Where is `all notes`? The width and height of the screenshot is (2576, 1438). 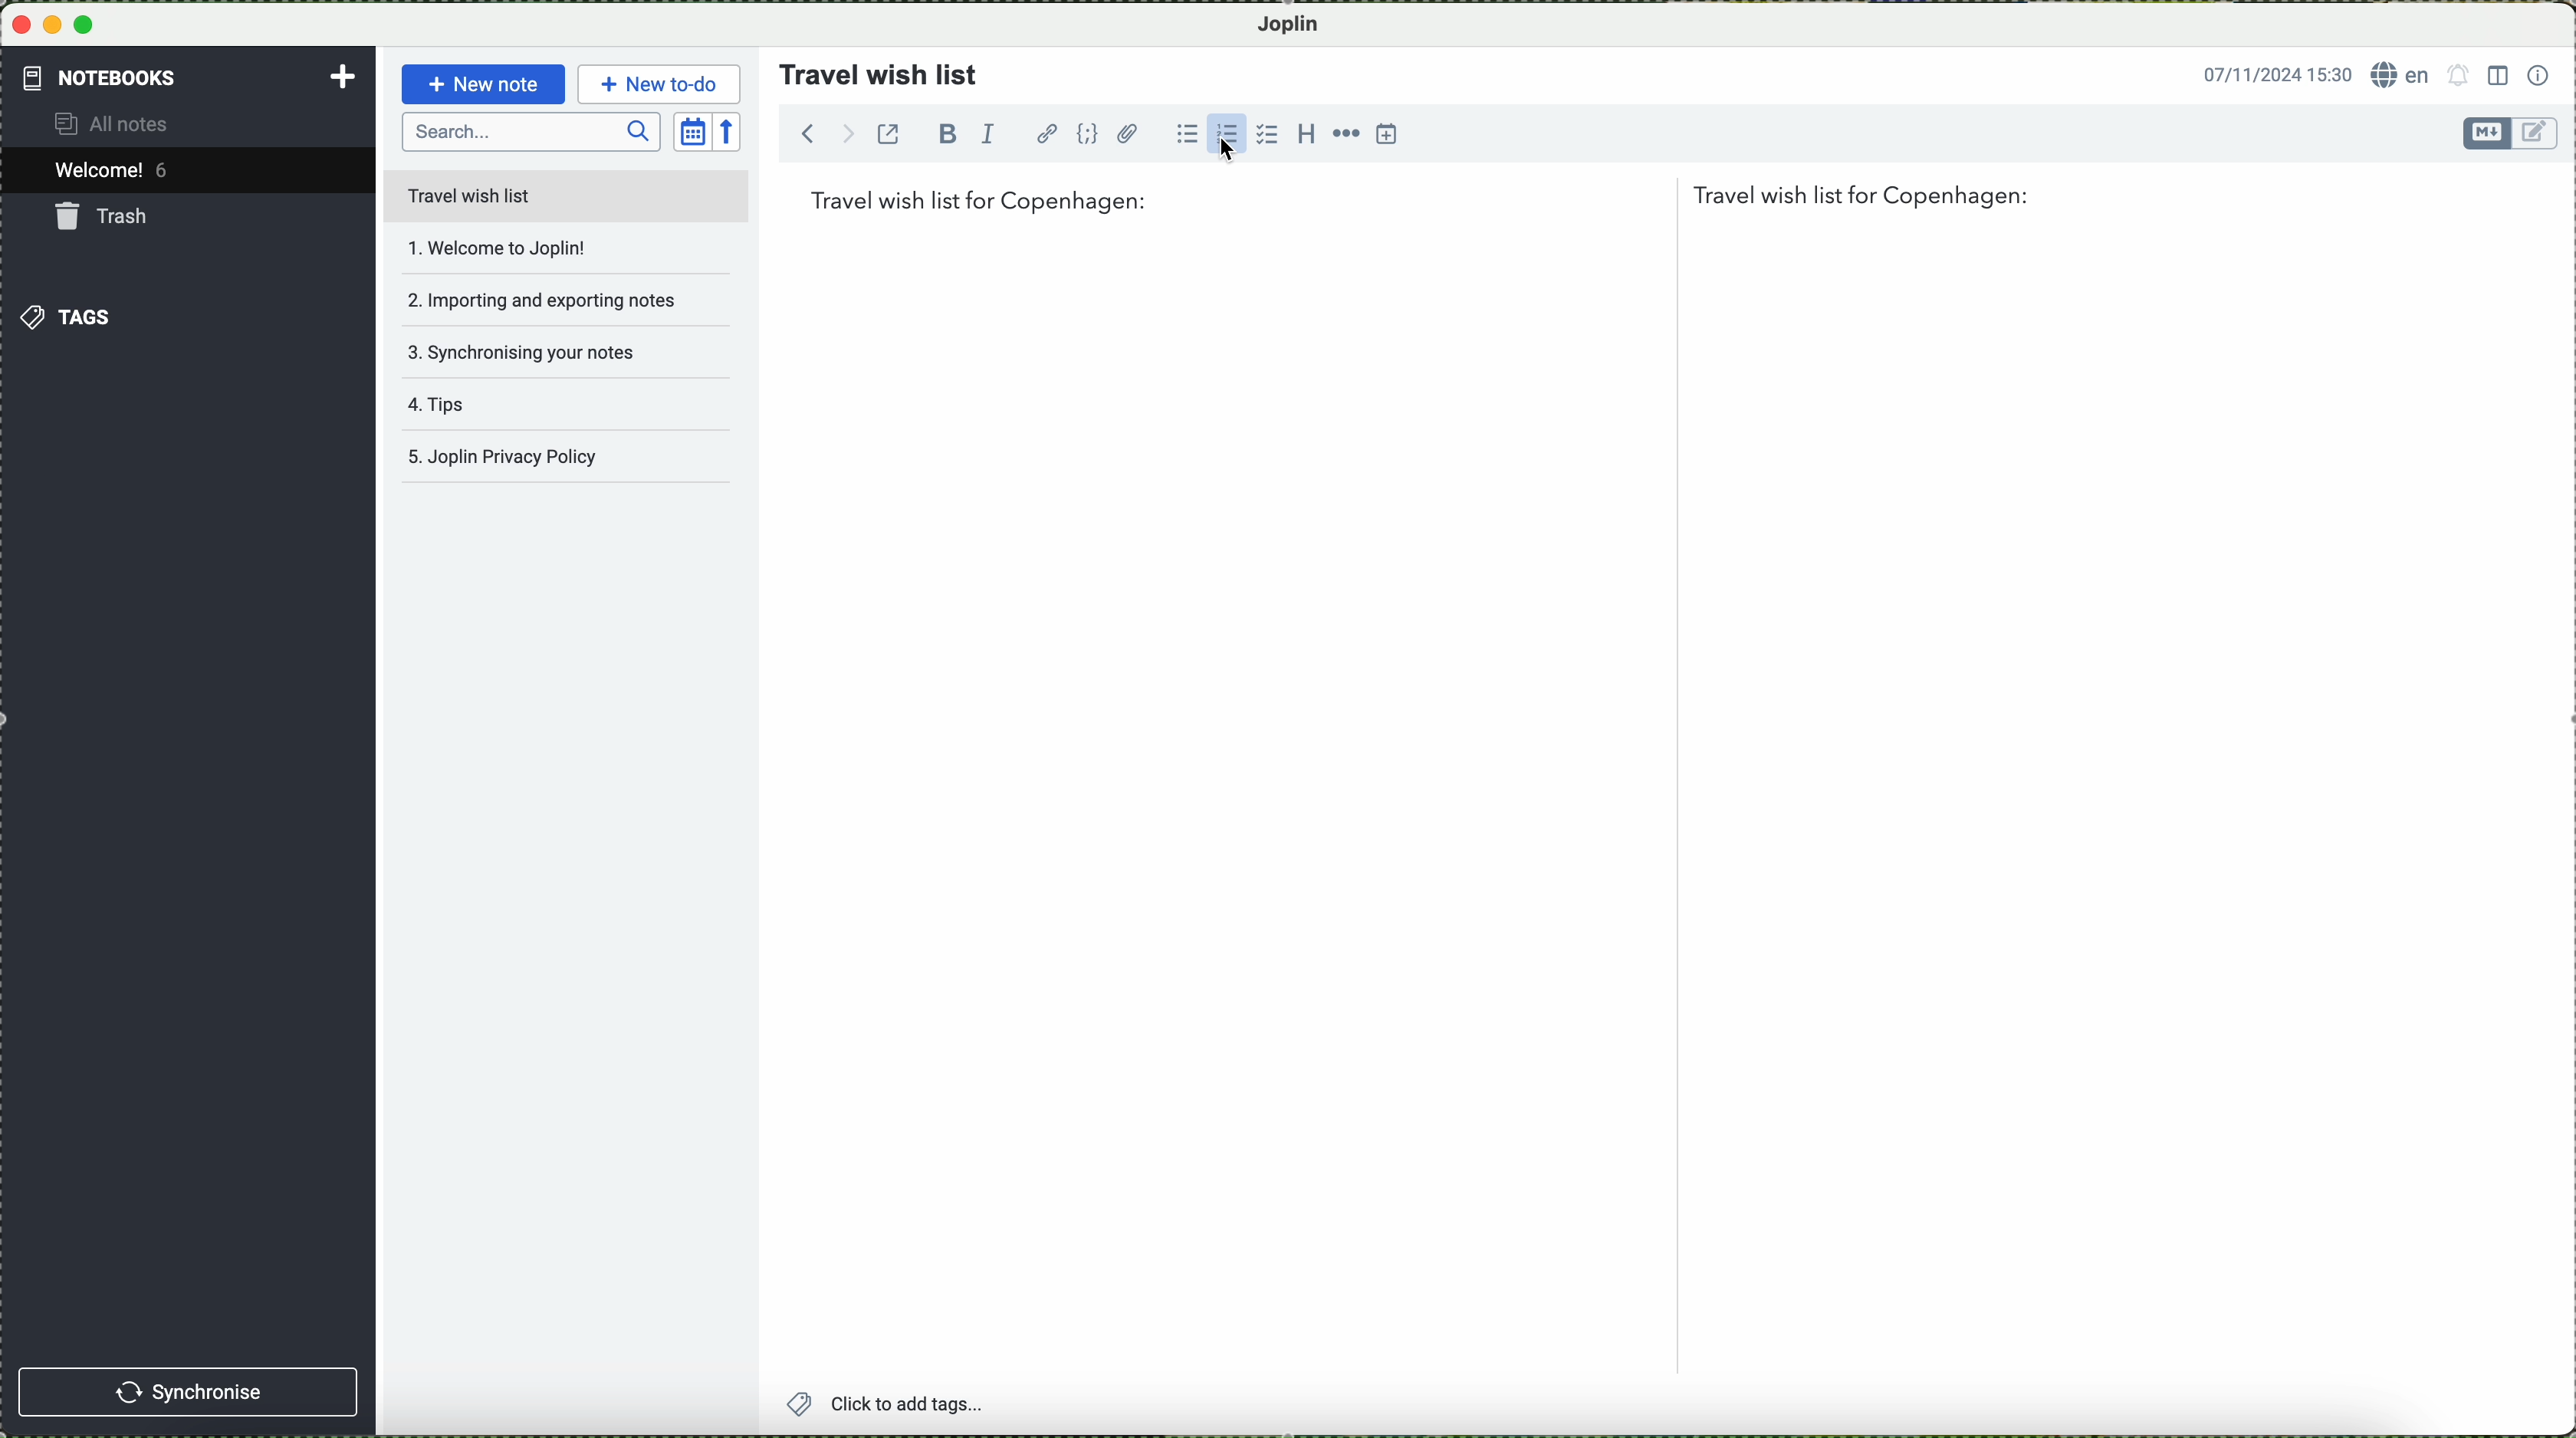 all notes is located at coordinates (129, 125).